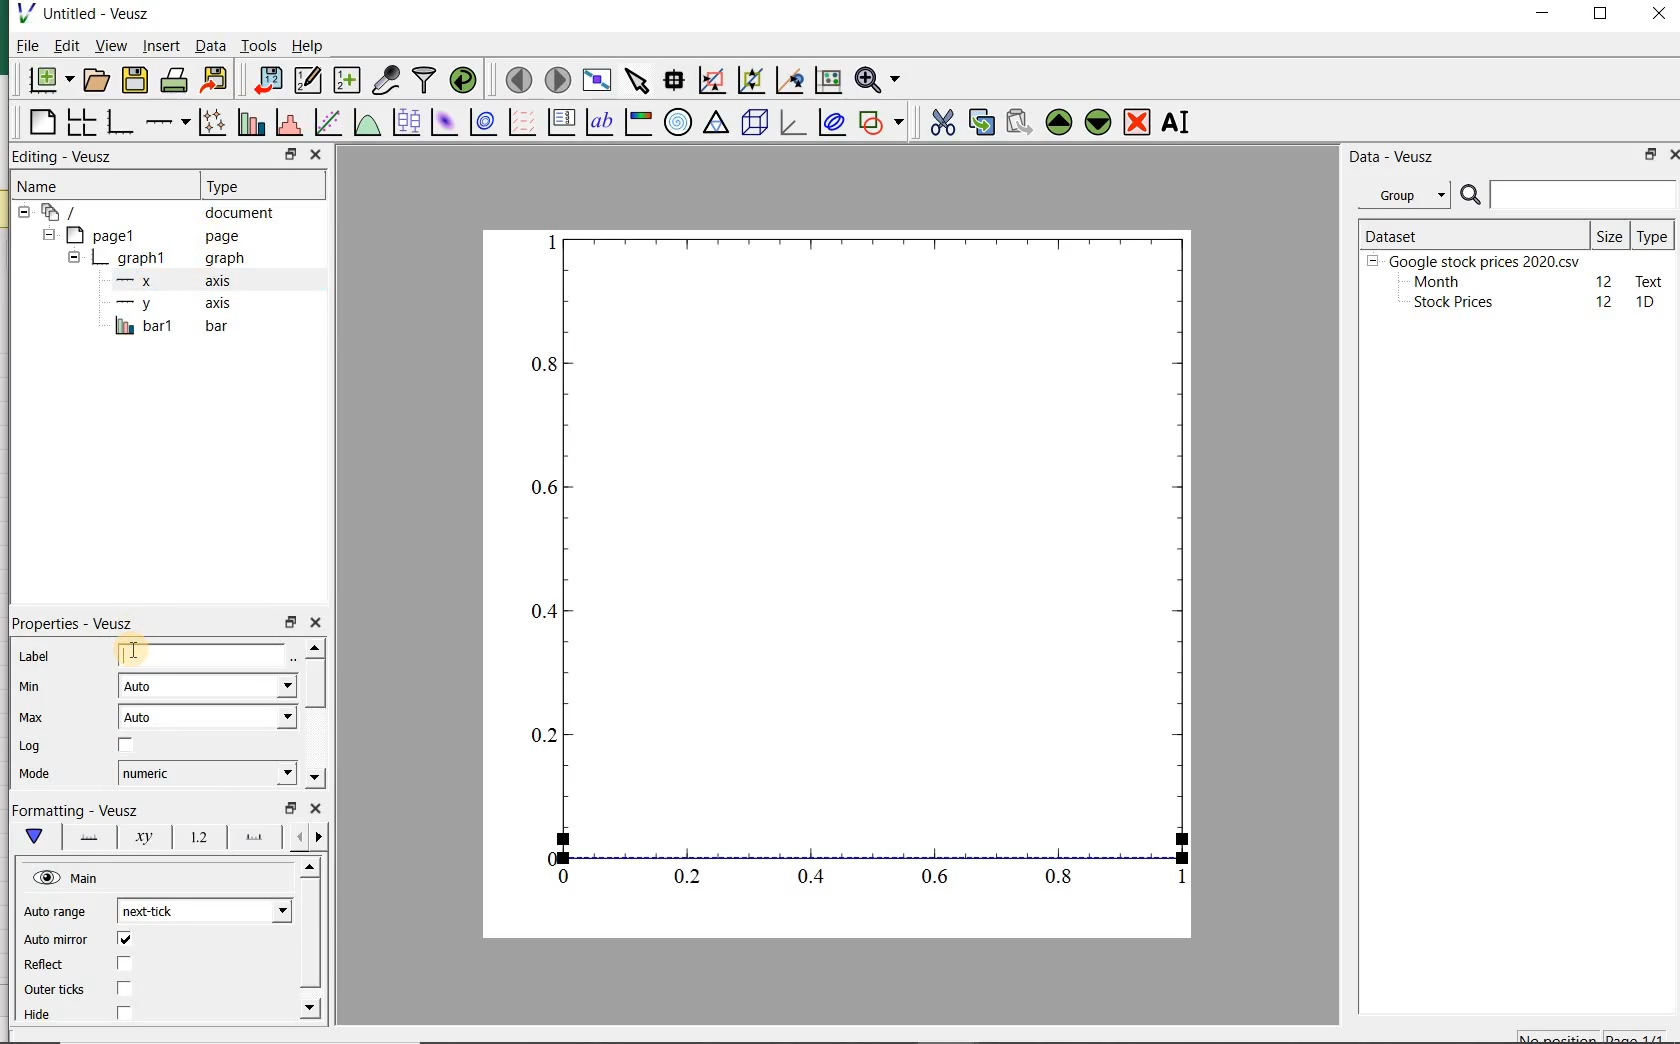 Image resolution: width=1680 pixels, height=1044 pixels. Describe the element at coordinates (79, 625) in the screenshot. I see `Properties - Veusz` at that location.